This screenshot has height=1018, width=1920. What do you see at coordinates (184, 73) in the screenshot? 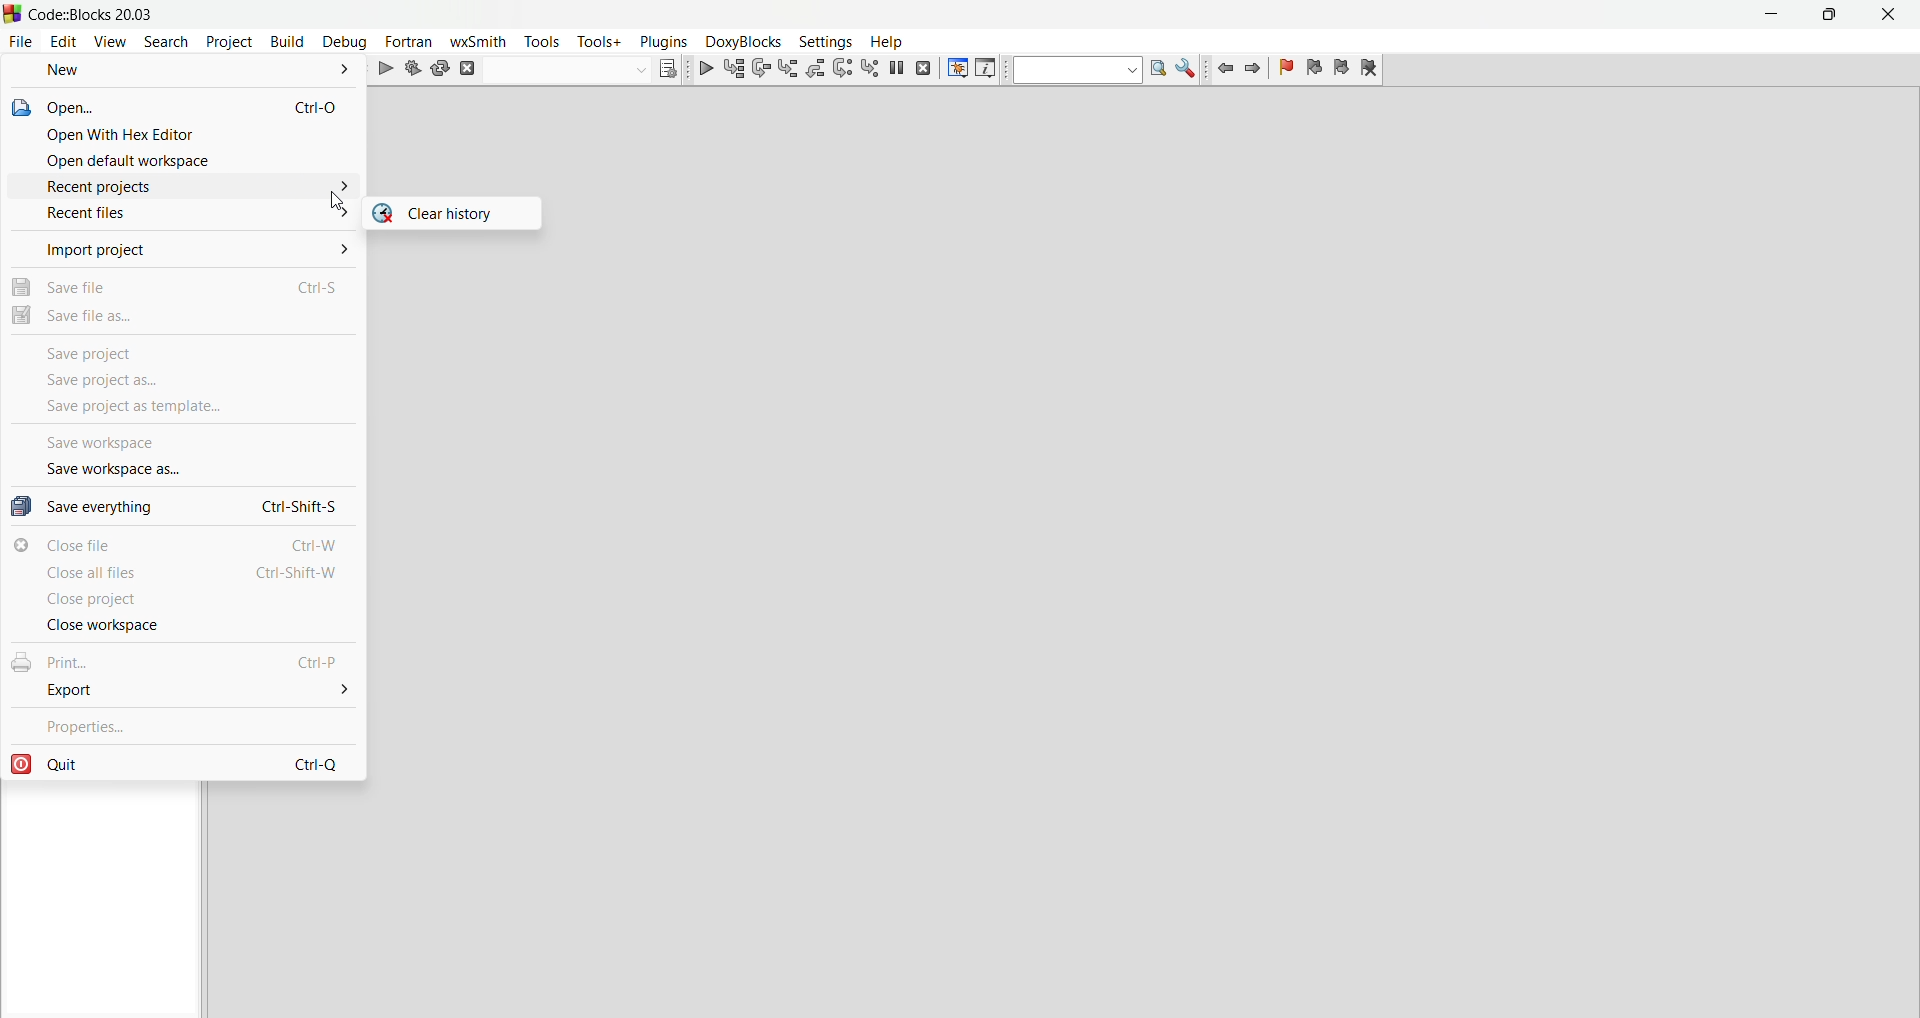
I see `new` at bounding box center [184, 73].